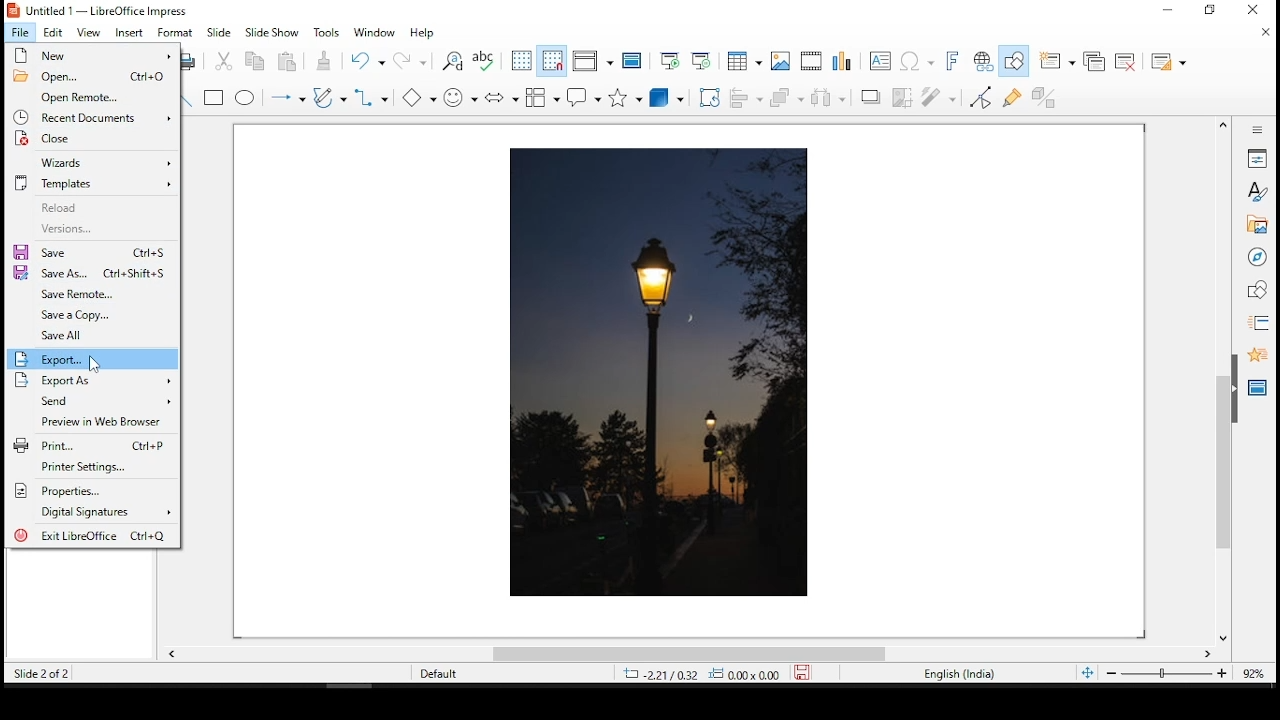 This screenshot has height=720, width=1280. What do you see at coordinates (847, 60) in the screenshot?
I see `charts` at bounding box center [847, 60].